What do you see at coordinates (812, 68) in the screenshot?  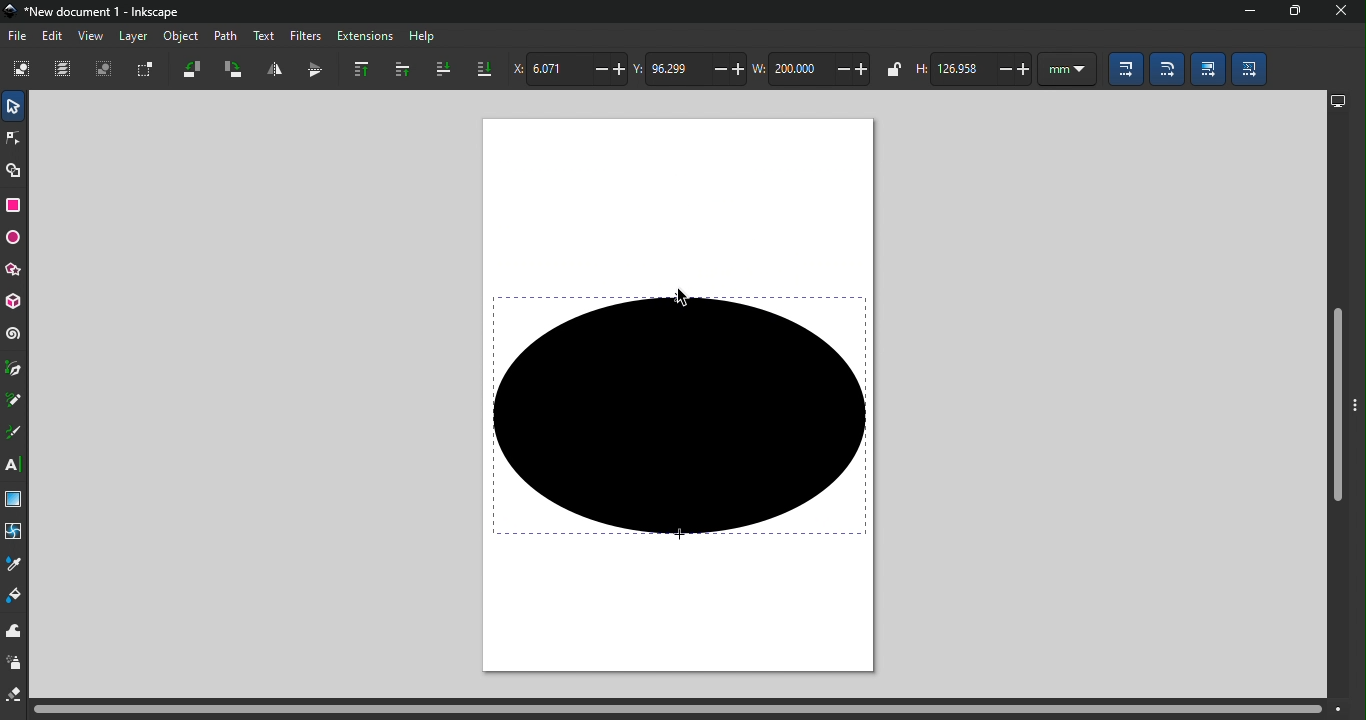 I see `width of selection` at bounding box center [812, 68].